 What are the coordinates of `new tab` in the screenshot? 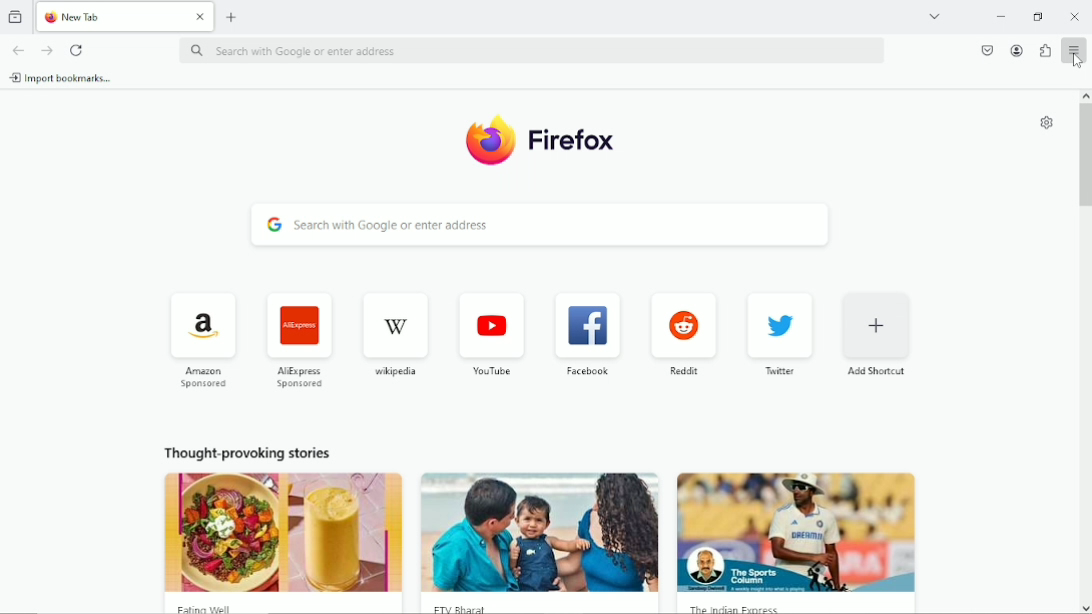 It's located at (234, 16).